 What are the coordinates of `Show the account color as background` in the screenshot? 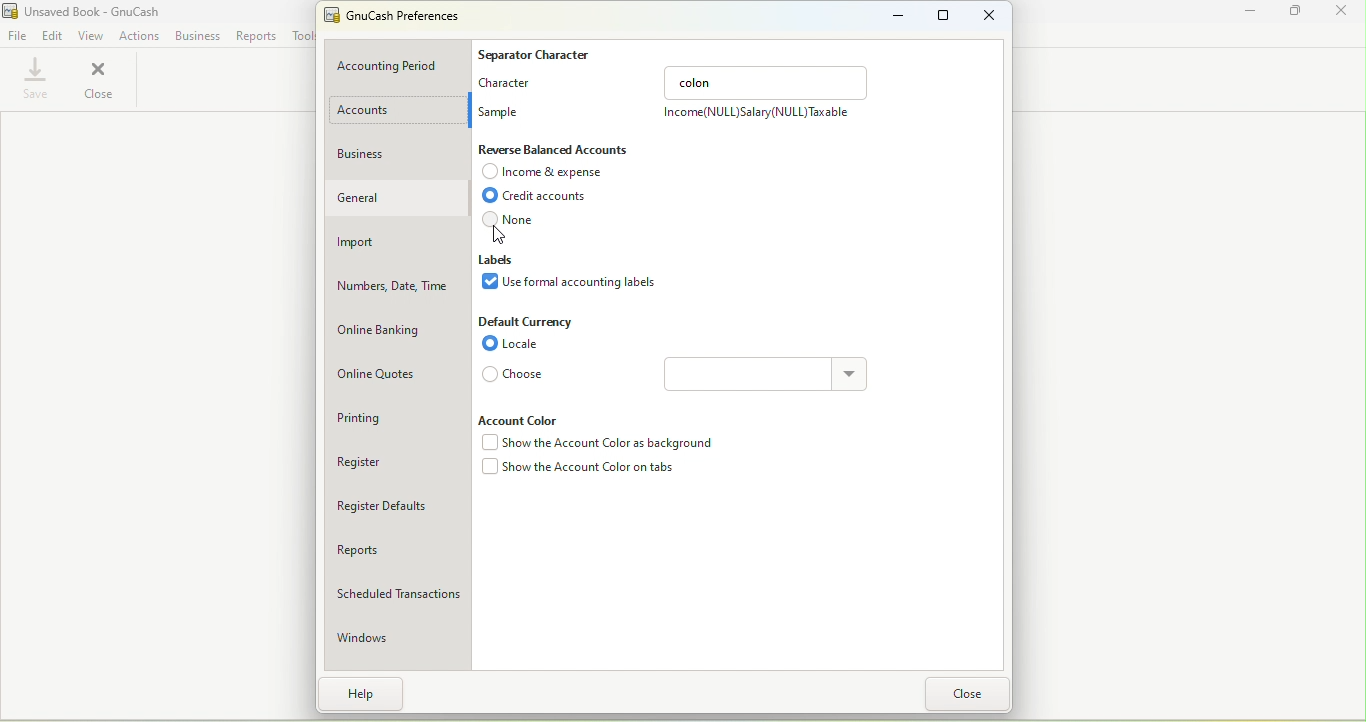 It's located at (605, 442).